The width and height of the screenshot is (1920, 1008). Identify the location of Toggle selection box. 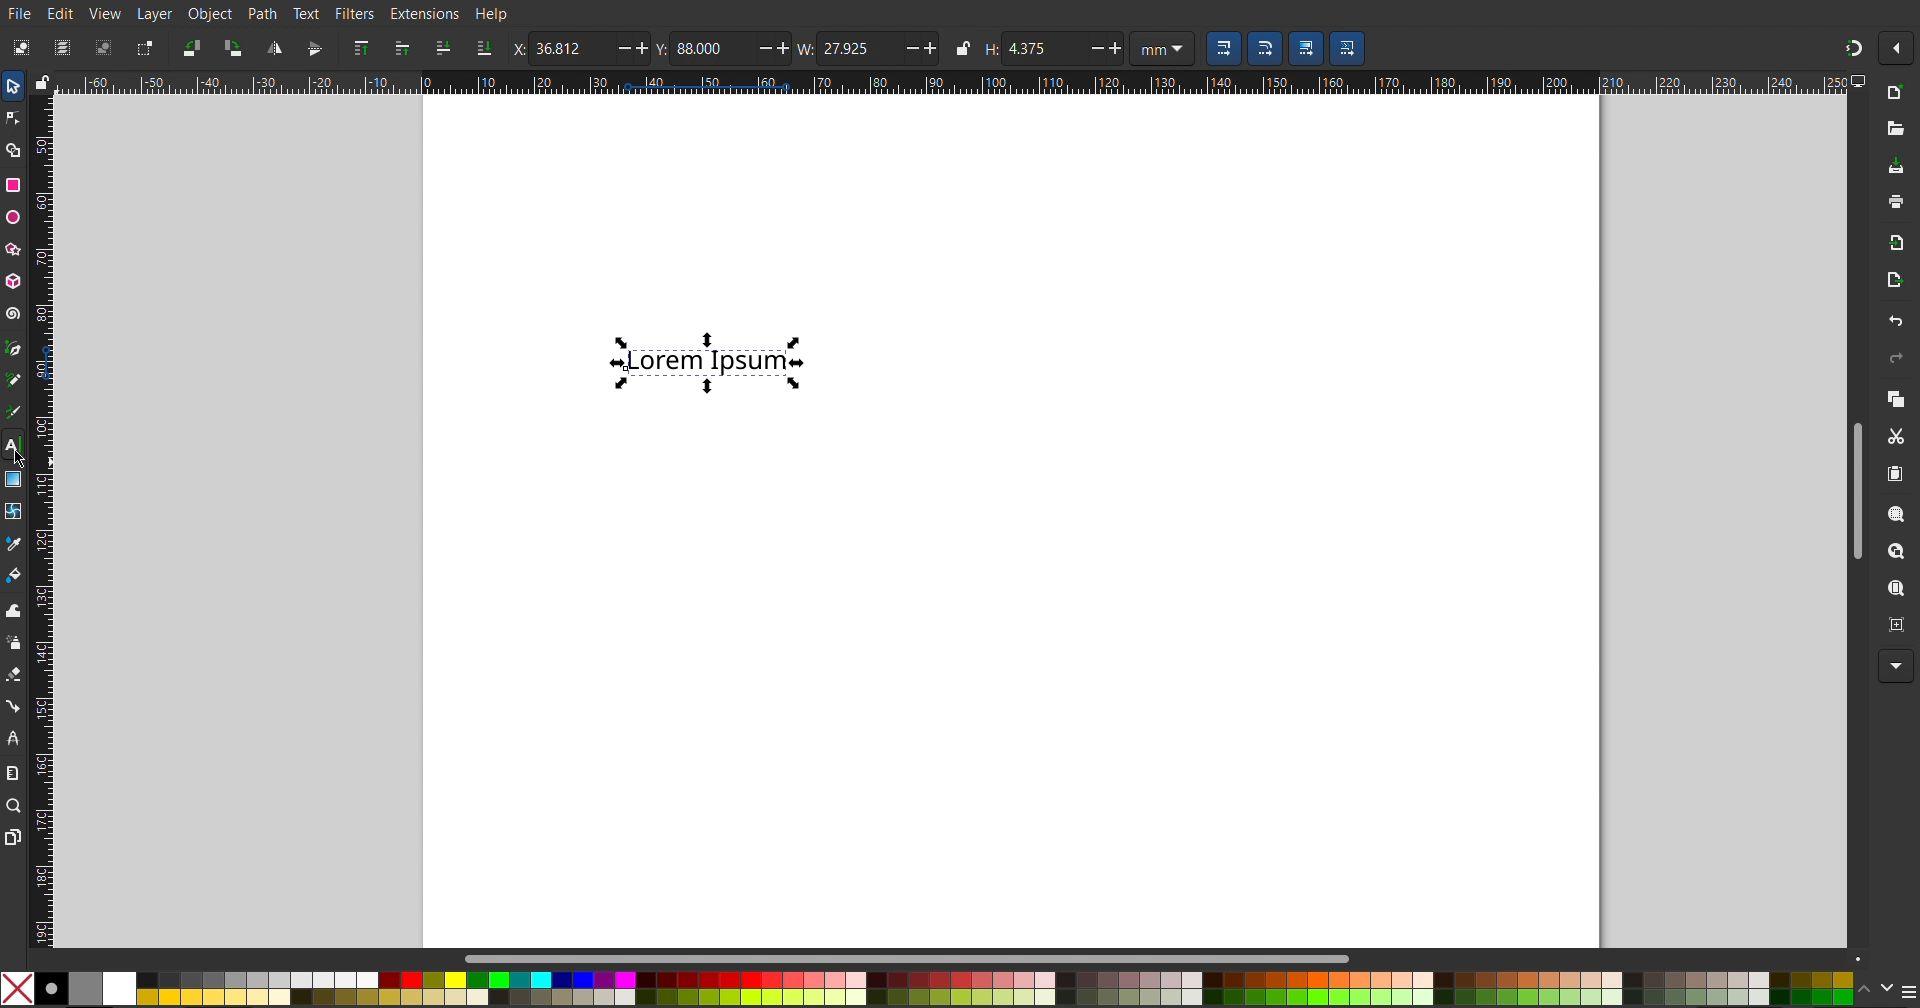
(143, 48).